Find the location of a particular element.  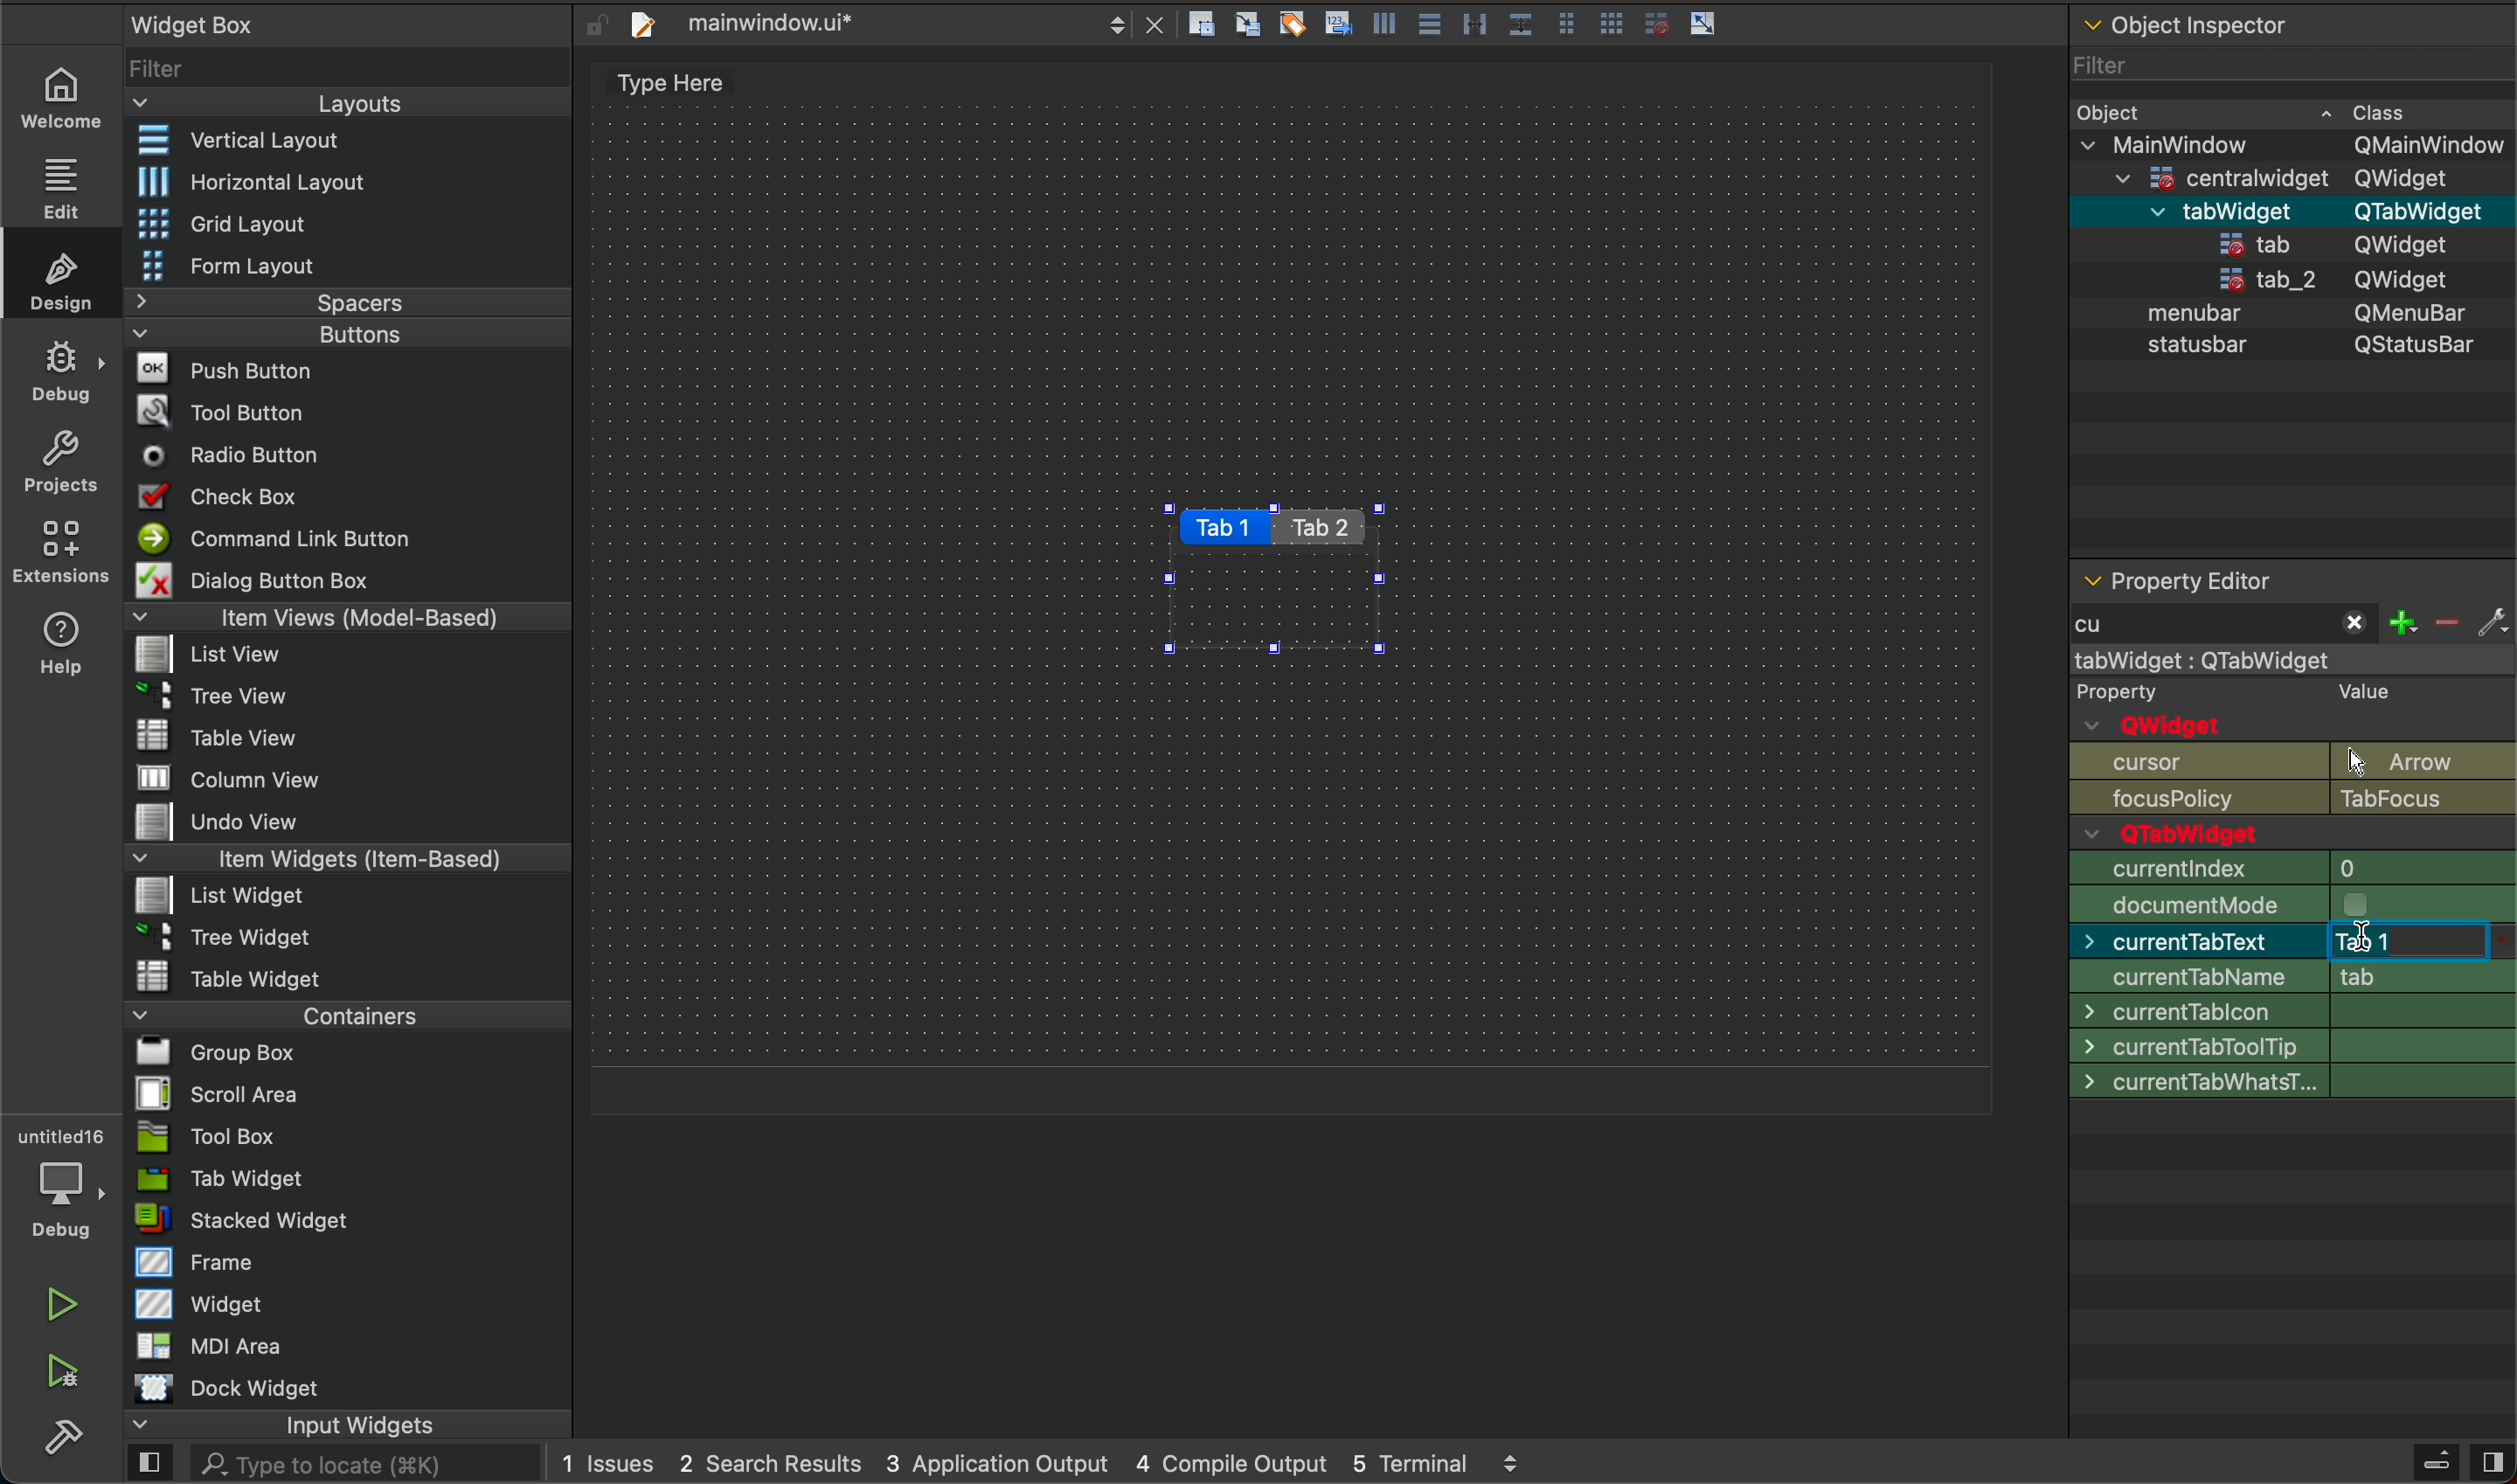

close sidebar is located at coordinates (2453, 1463).